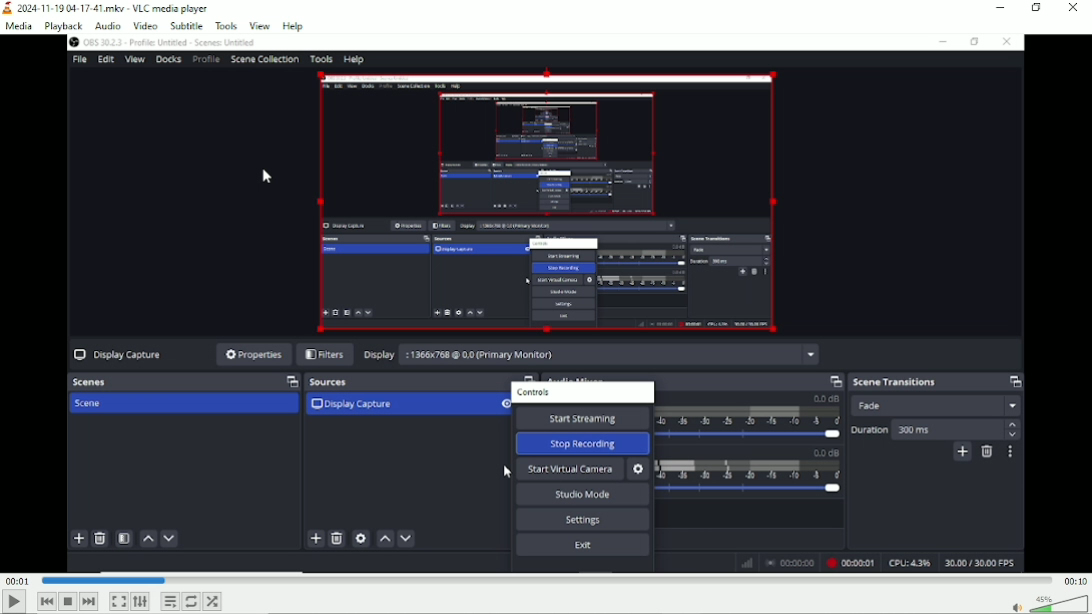 The width and height of the screenshot is (1092, 614). Describe the element at coordinates (292, 26) in the screenshot. I see `help` at that location.